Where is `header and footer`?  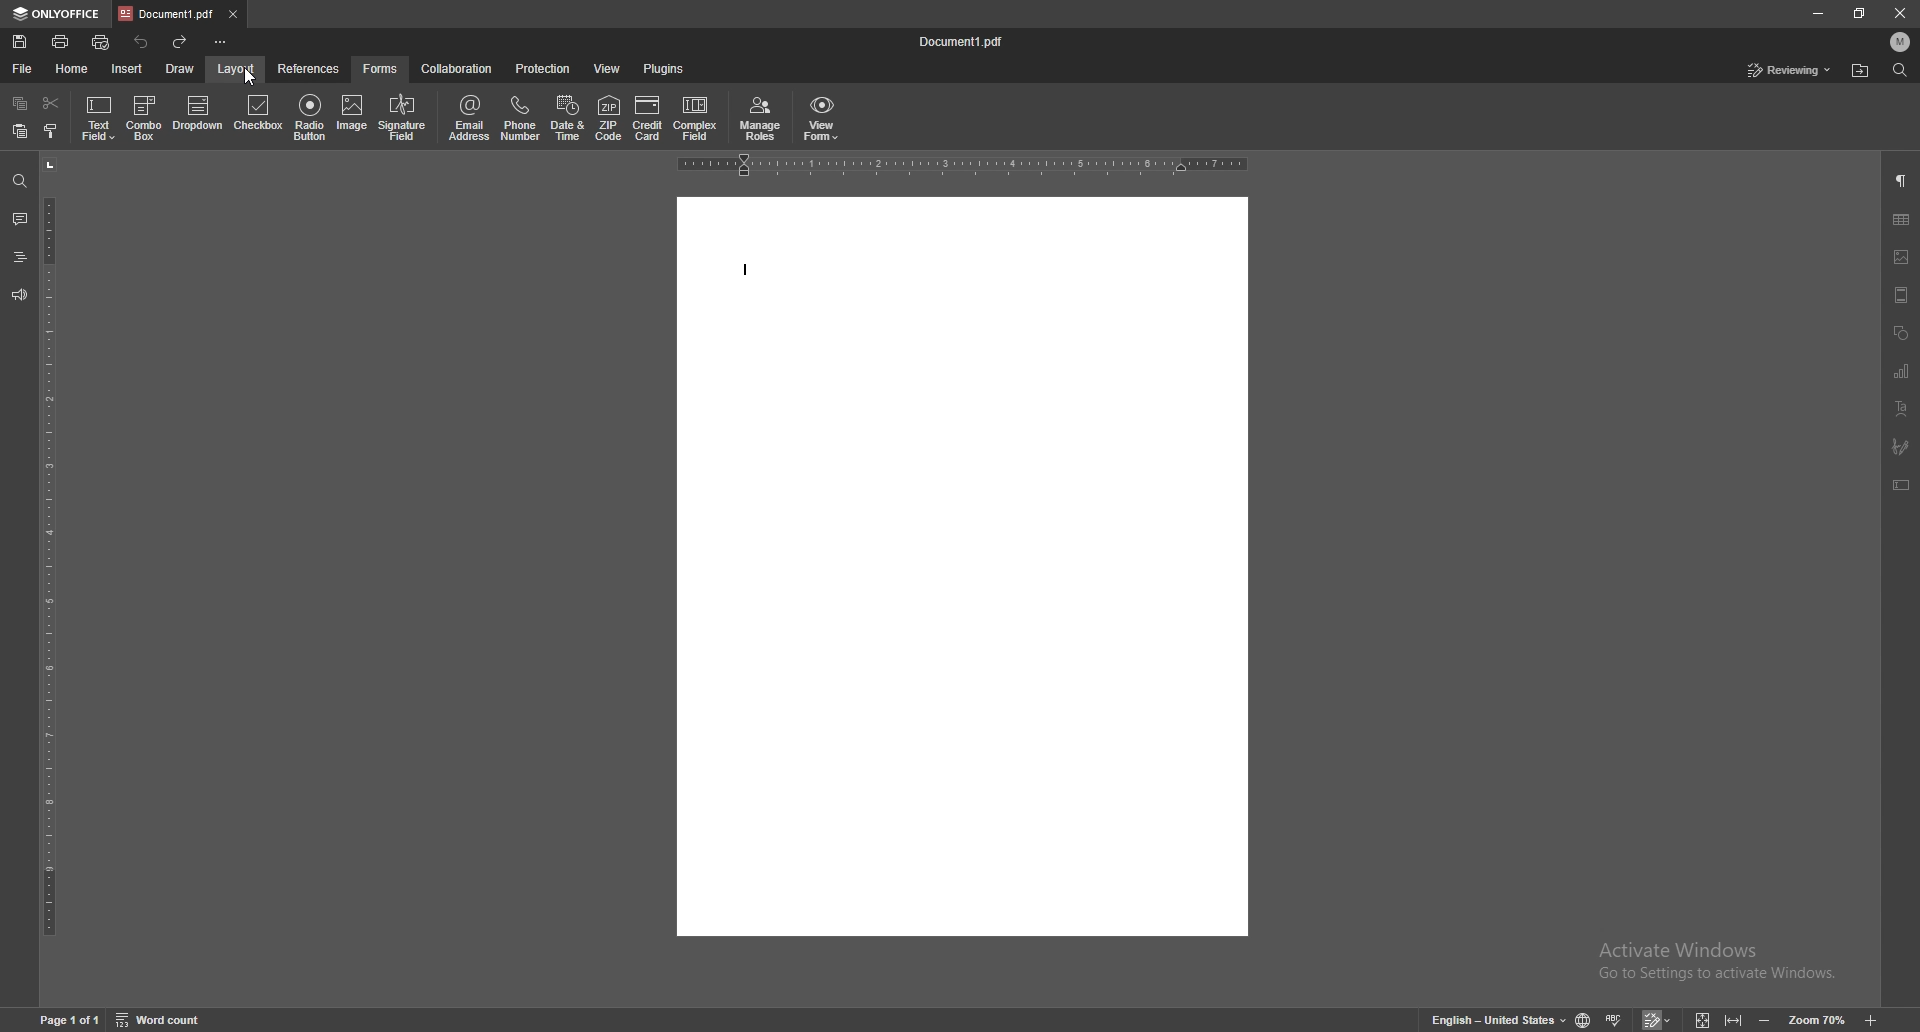 header and footer is located at coordinates (1901, 295).